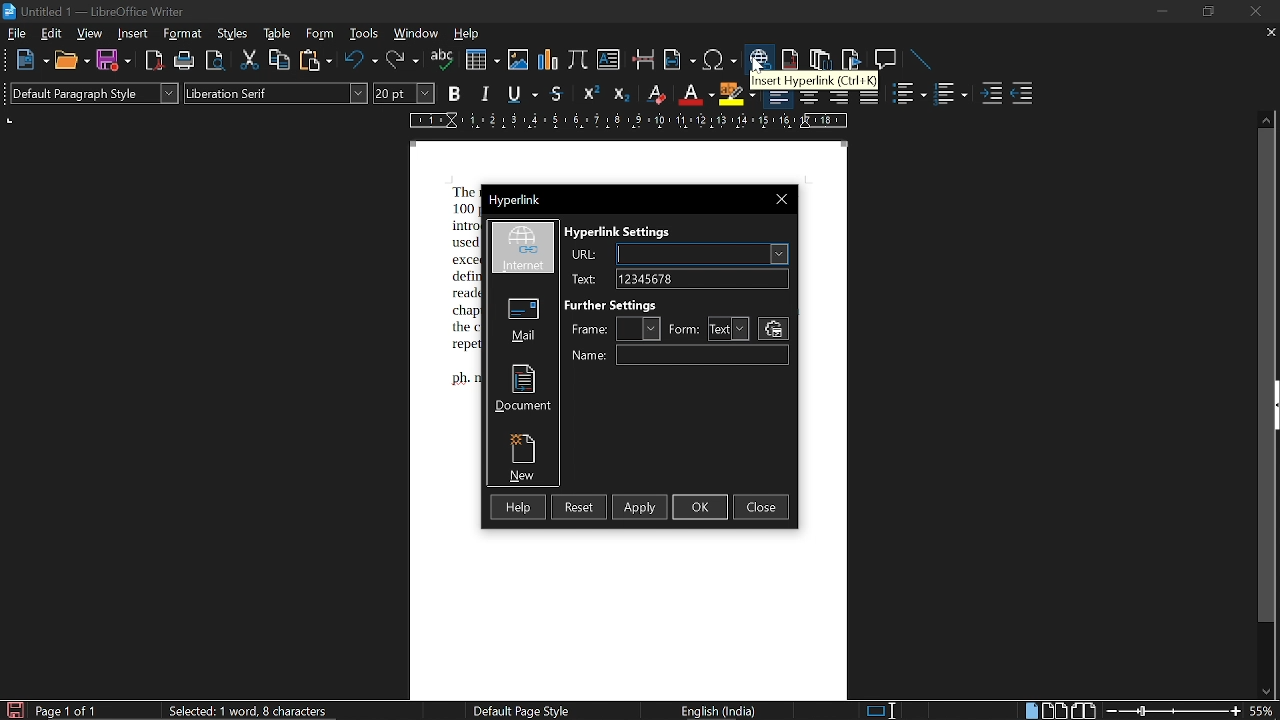  What do you see at coordinates (586, 255) in the screenshot?
I see `URL` at bounding box center [586, 255].